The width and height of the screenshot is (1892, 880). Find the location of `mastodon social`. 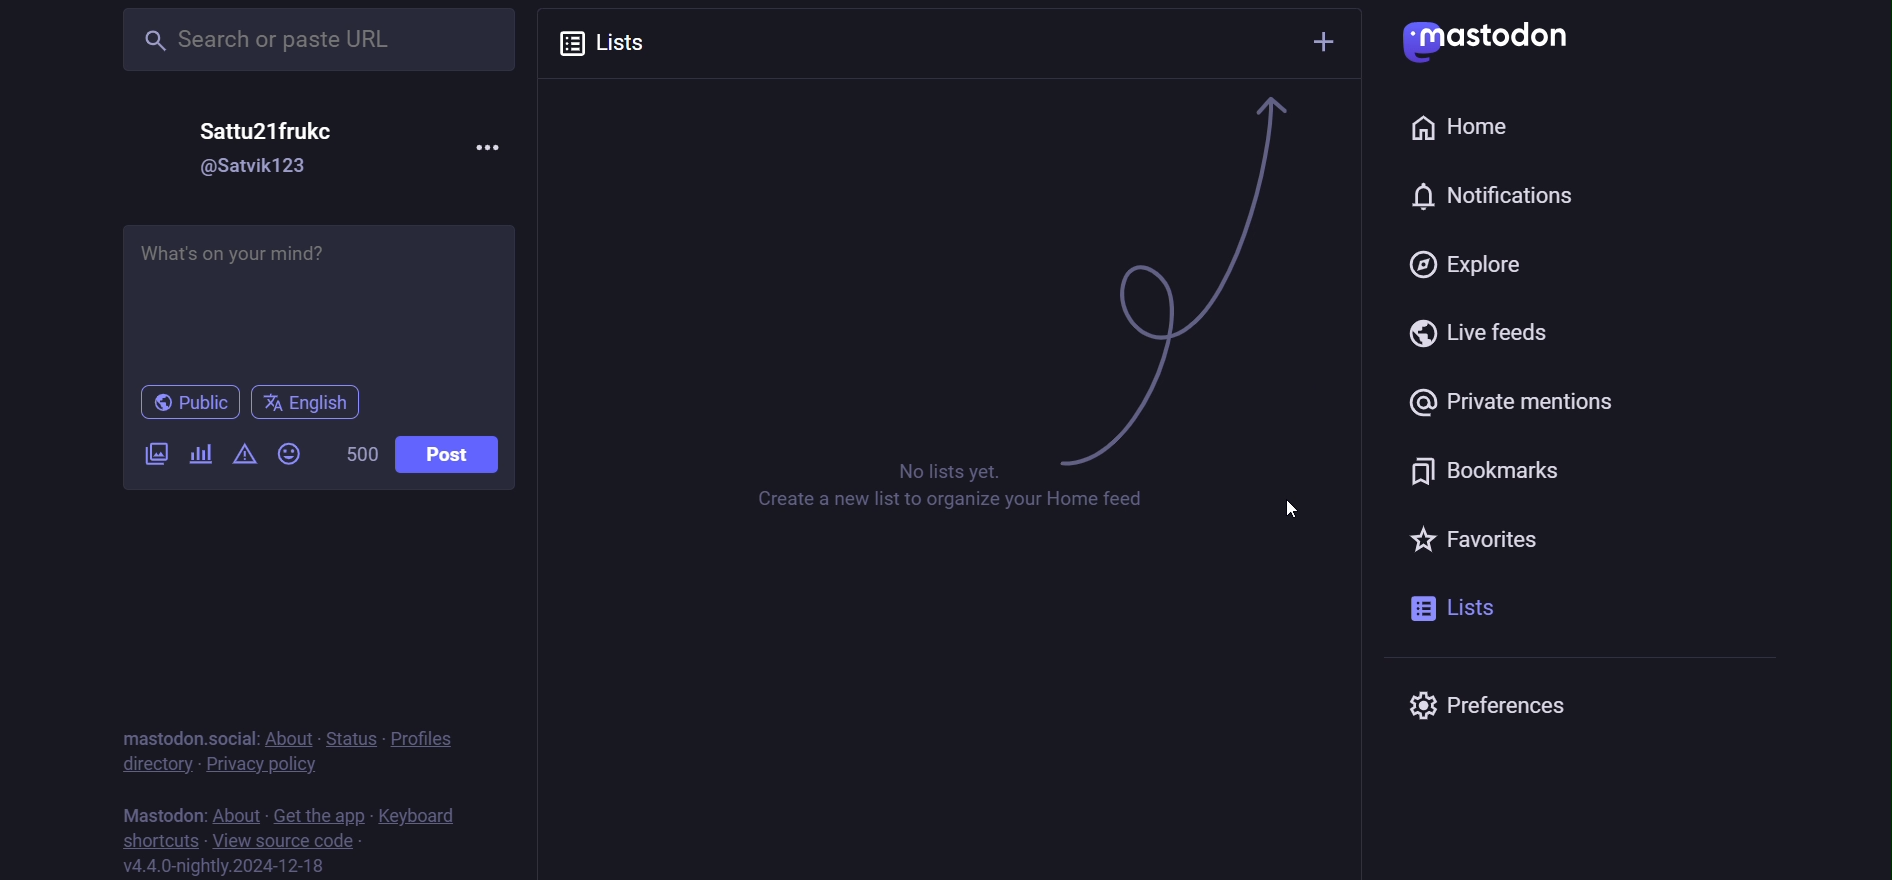

mastodon social is located at coordinates (184, 734).